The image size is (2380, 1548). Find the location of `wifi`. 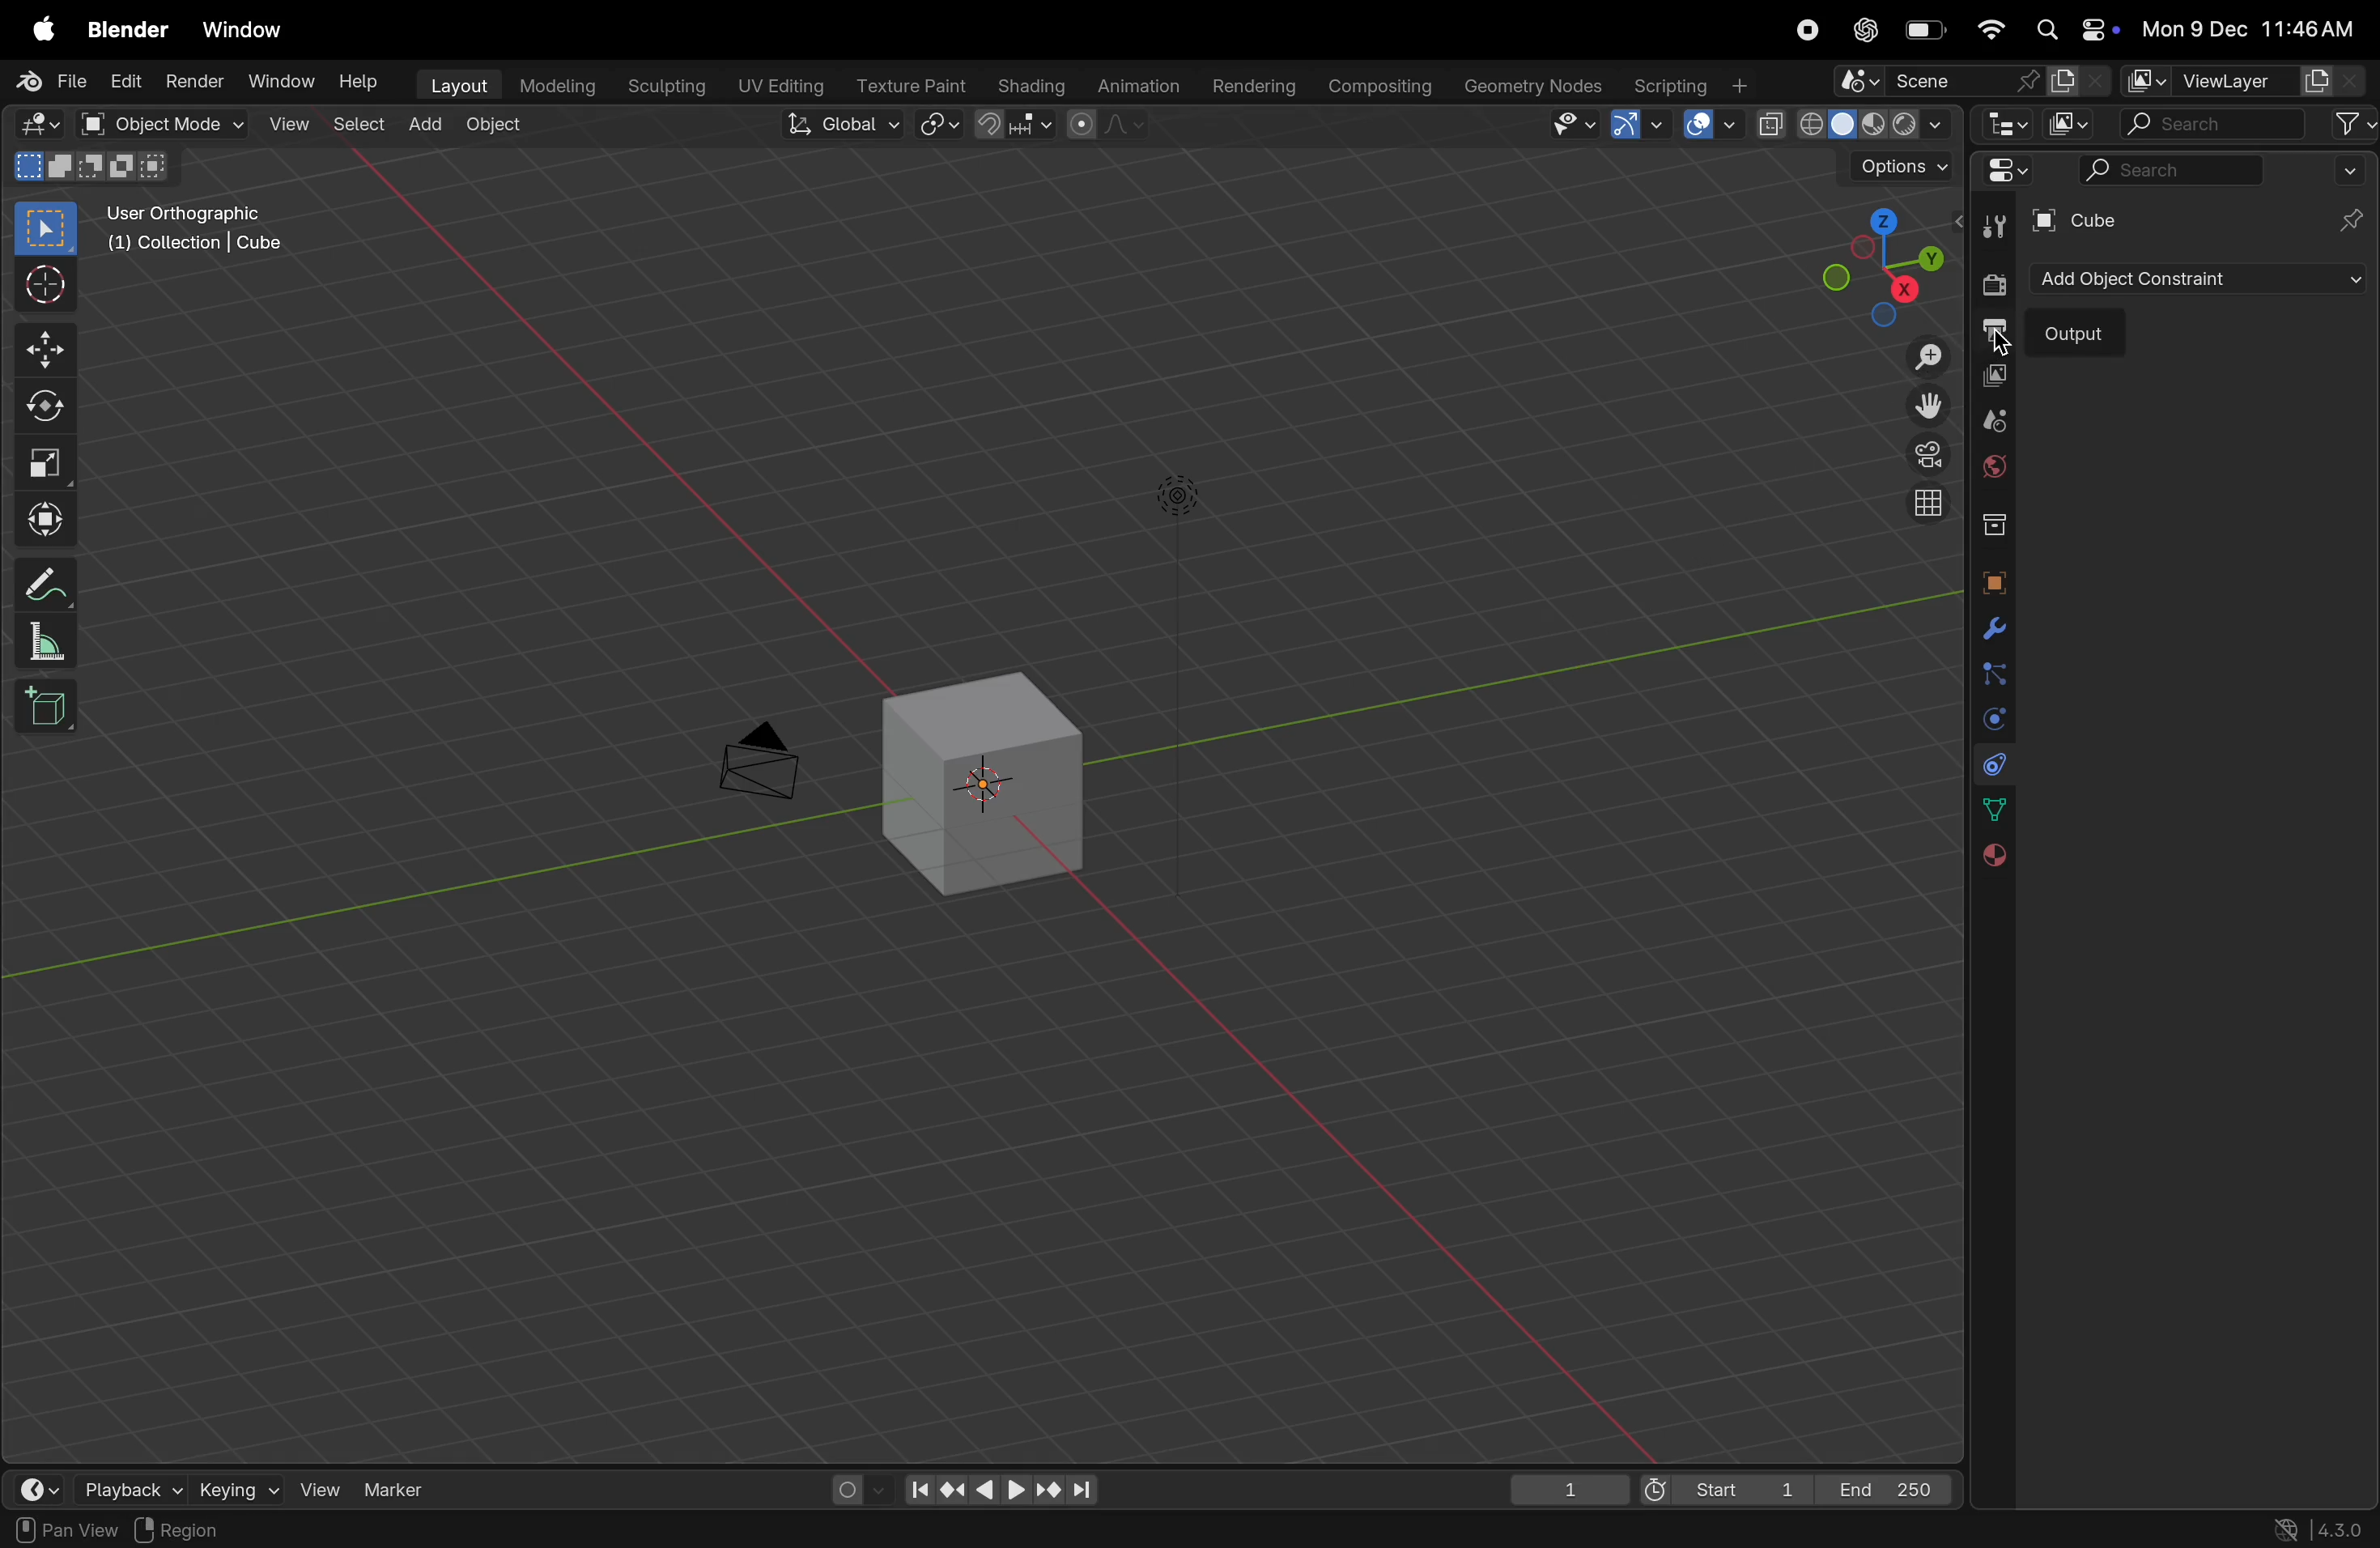

wifi is located at coordinates (1986, 29).